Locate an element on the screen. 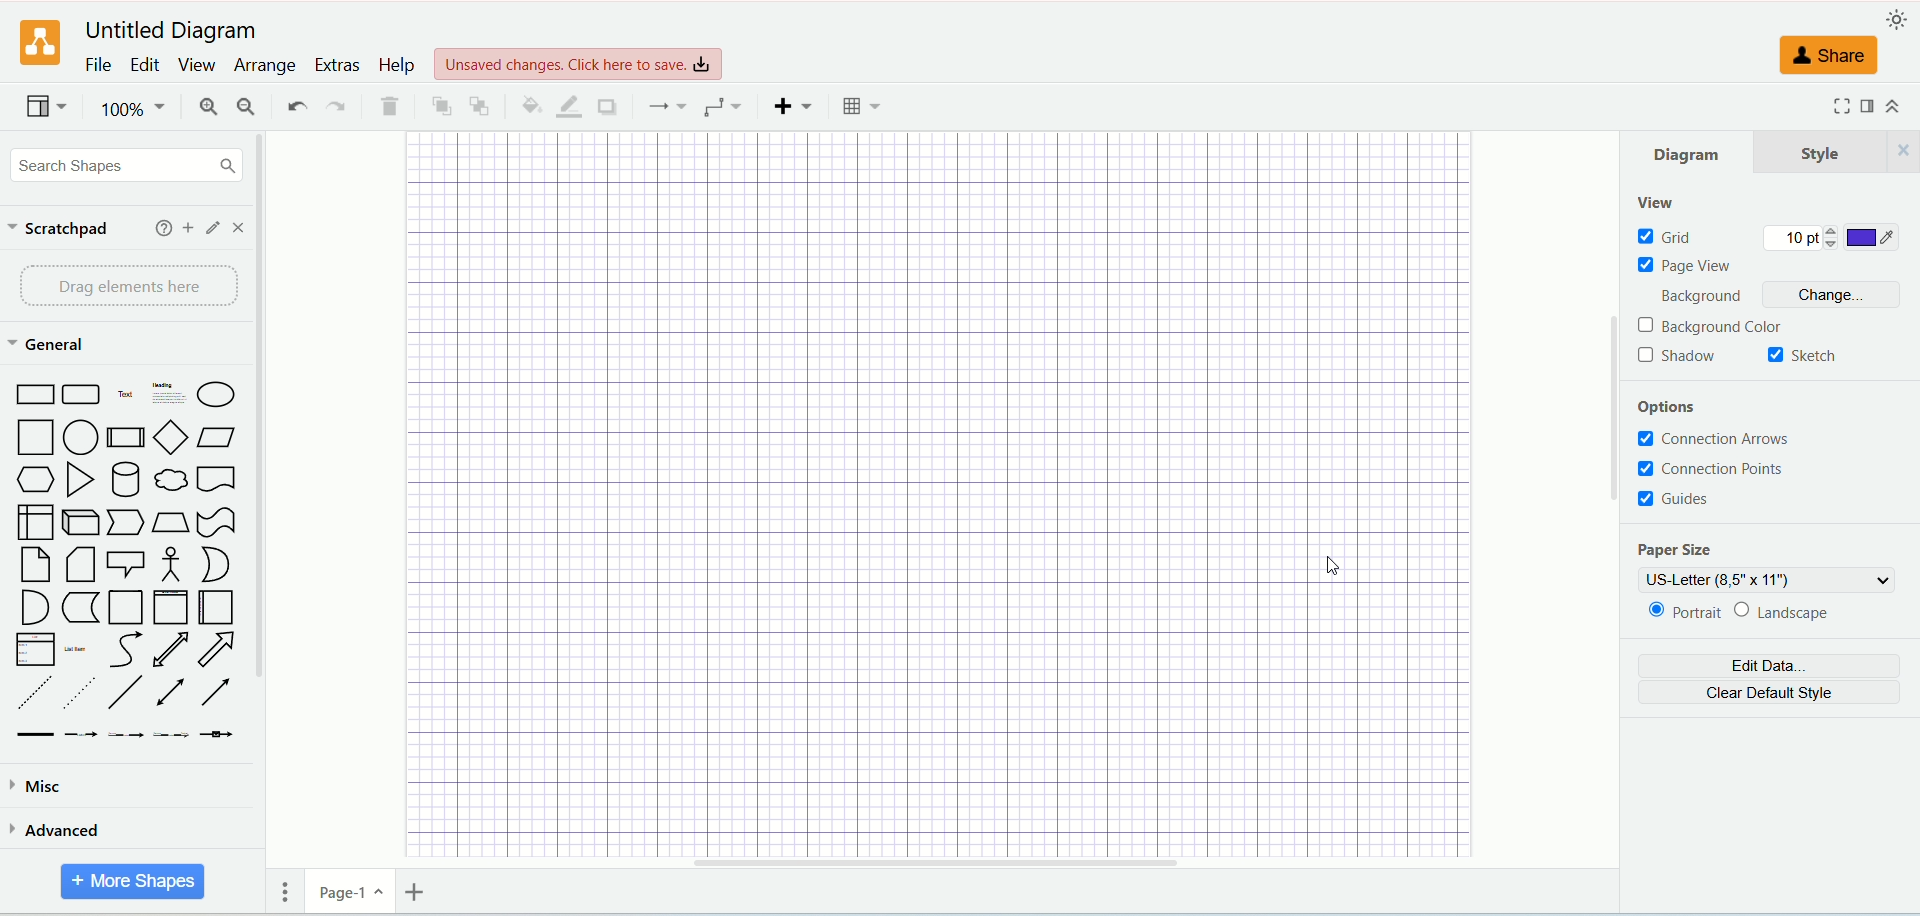 This screenshot has height=916, width=1920. Or is located at coordinates (218, 565).